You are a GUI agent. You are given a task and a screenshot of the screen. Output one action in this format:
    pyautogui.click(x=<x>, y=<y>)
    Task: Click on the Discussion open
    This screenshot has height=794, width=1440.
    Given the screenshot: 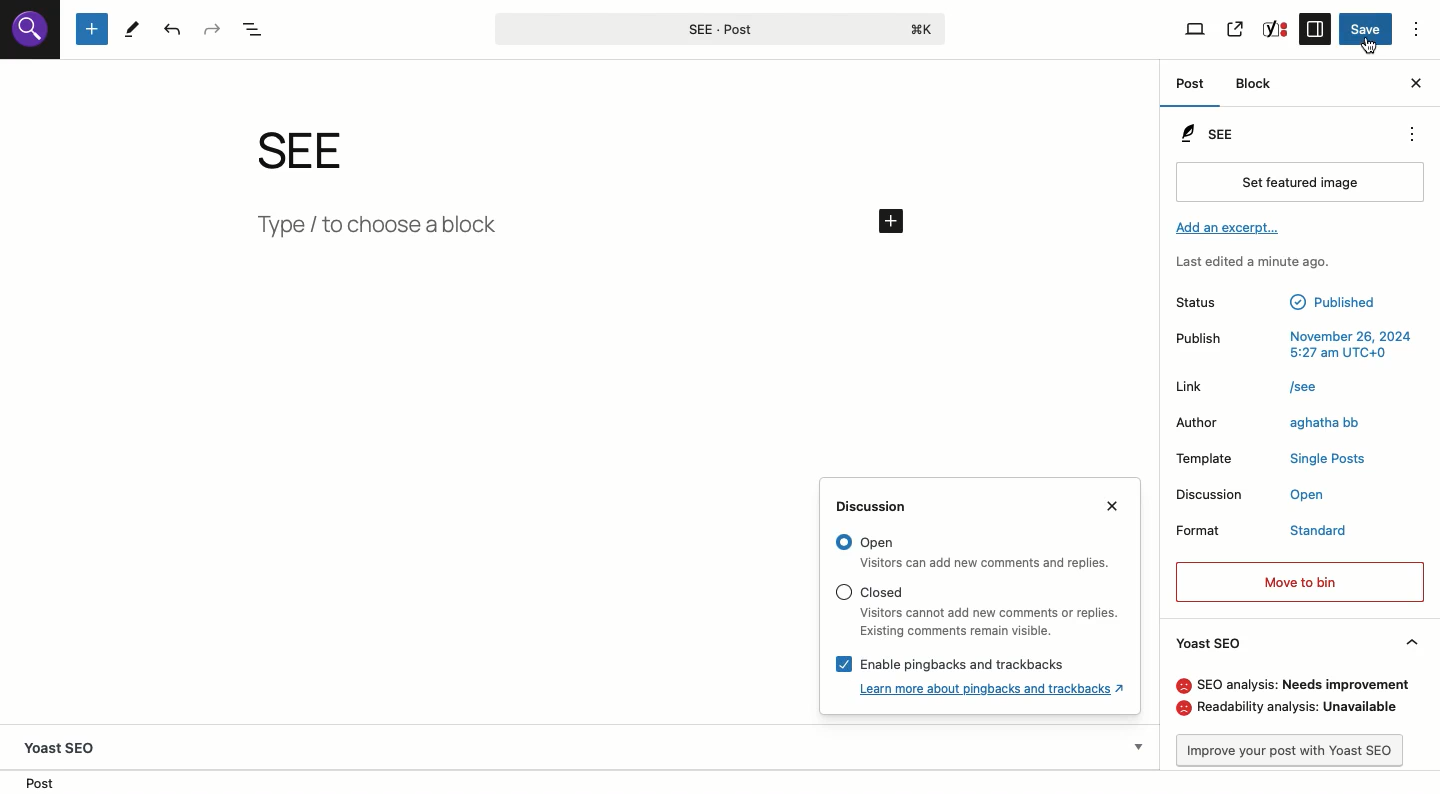 What is the action you would take?
    pyautogui.click(x=1282, y=496)
    